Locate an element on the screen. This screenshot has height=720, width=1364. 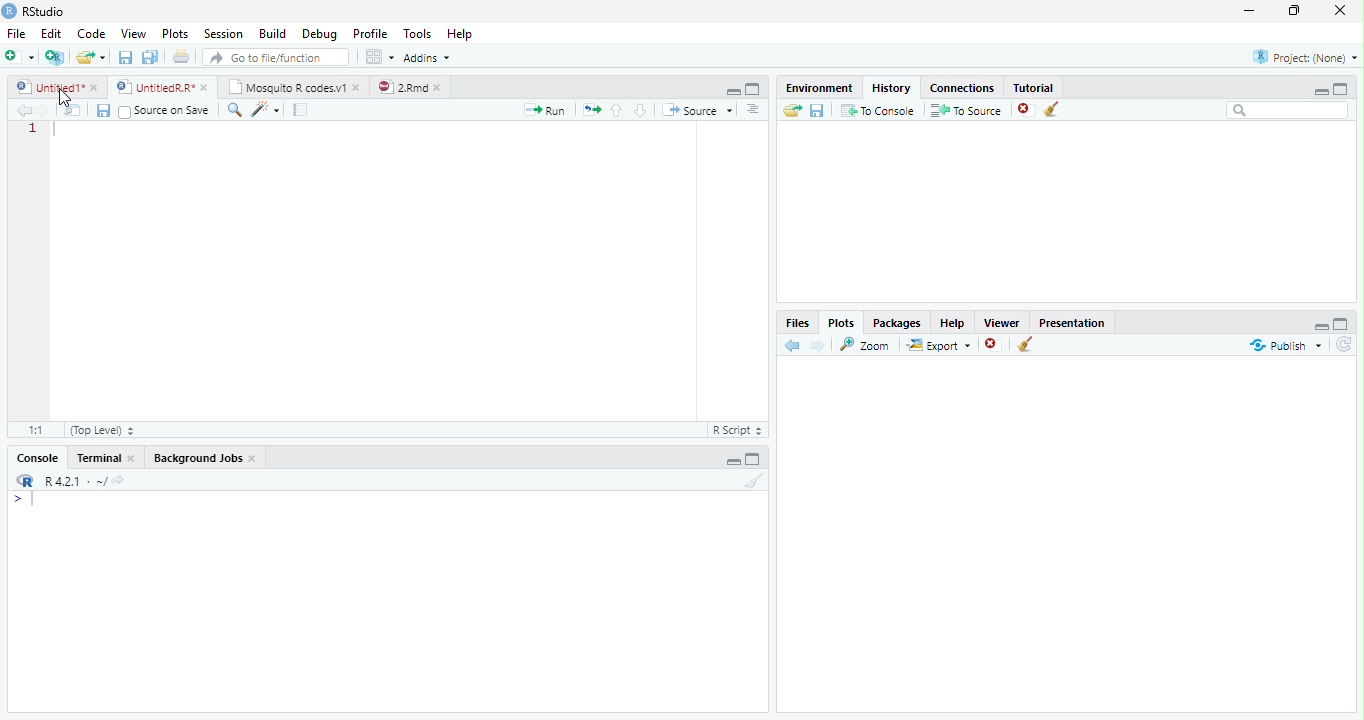
(Top Level) is located at coordinates (101, 430).